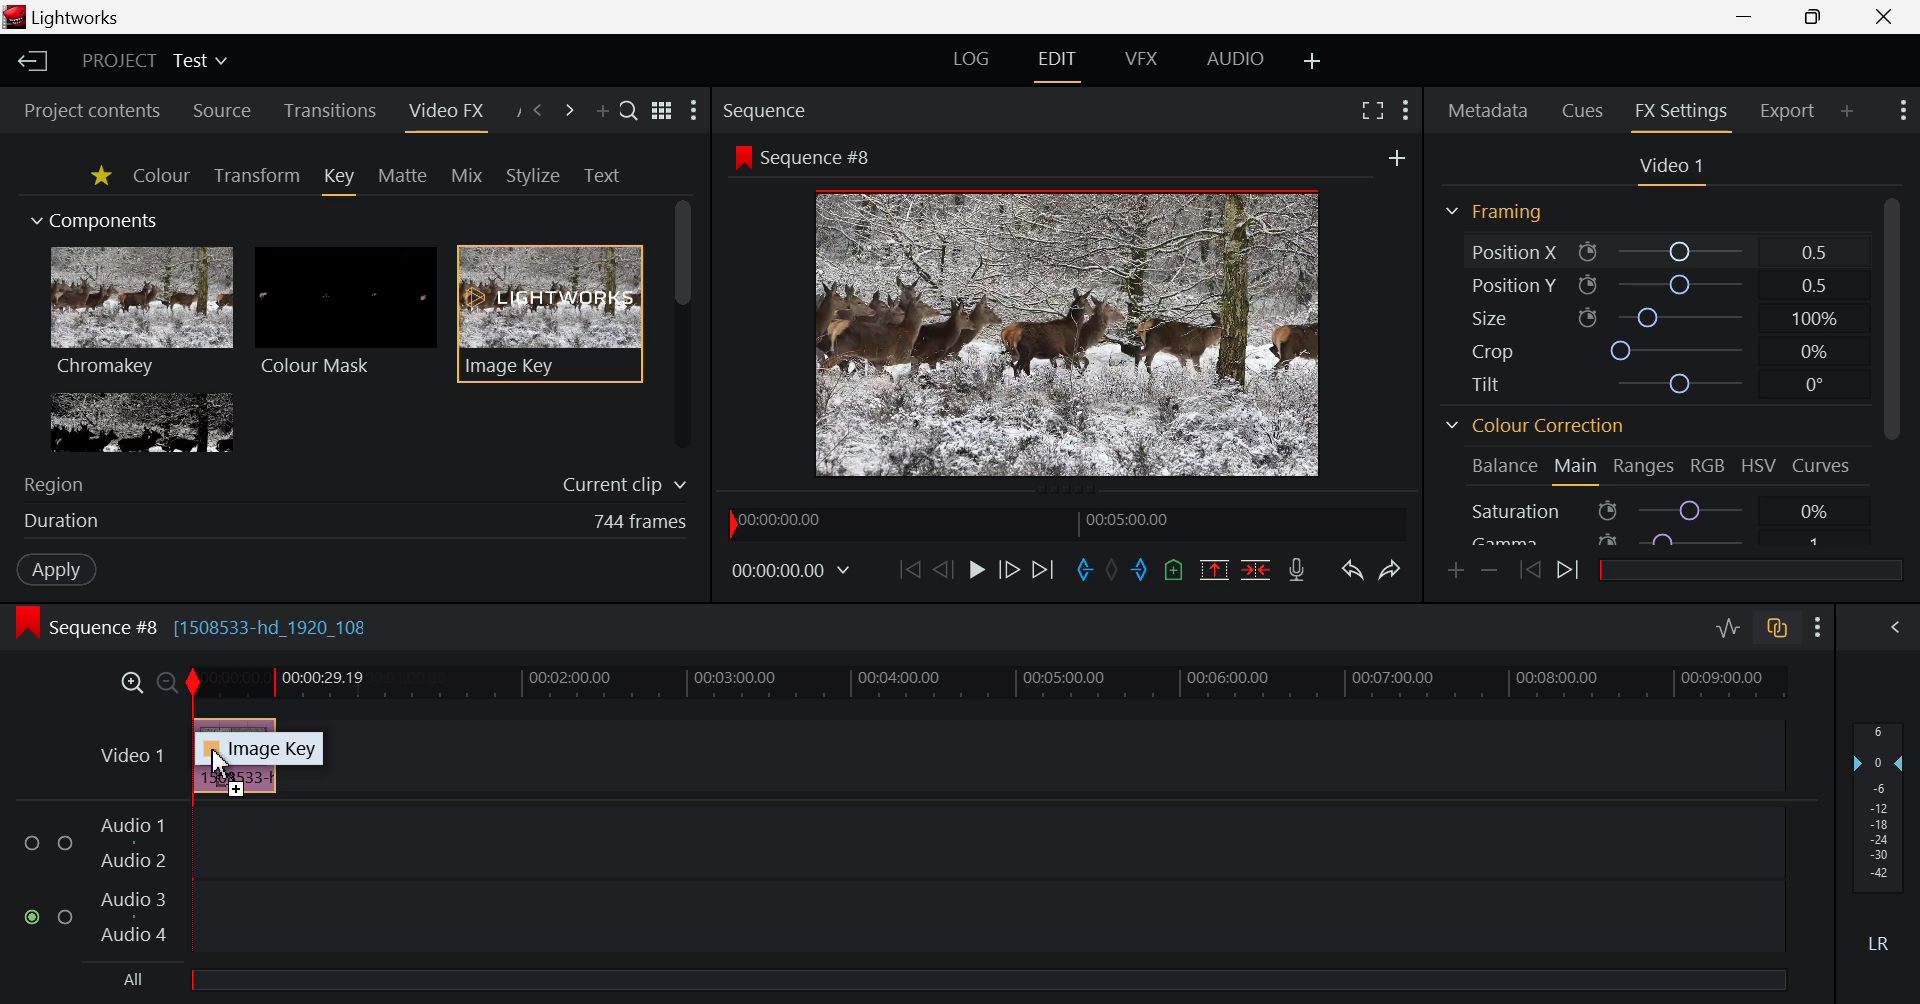 This screenshot has width=1920, height=1004. I want to click on Region, so click(56, 486).